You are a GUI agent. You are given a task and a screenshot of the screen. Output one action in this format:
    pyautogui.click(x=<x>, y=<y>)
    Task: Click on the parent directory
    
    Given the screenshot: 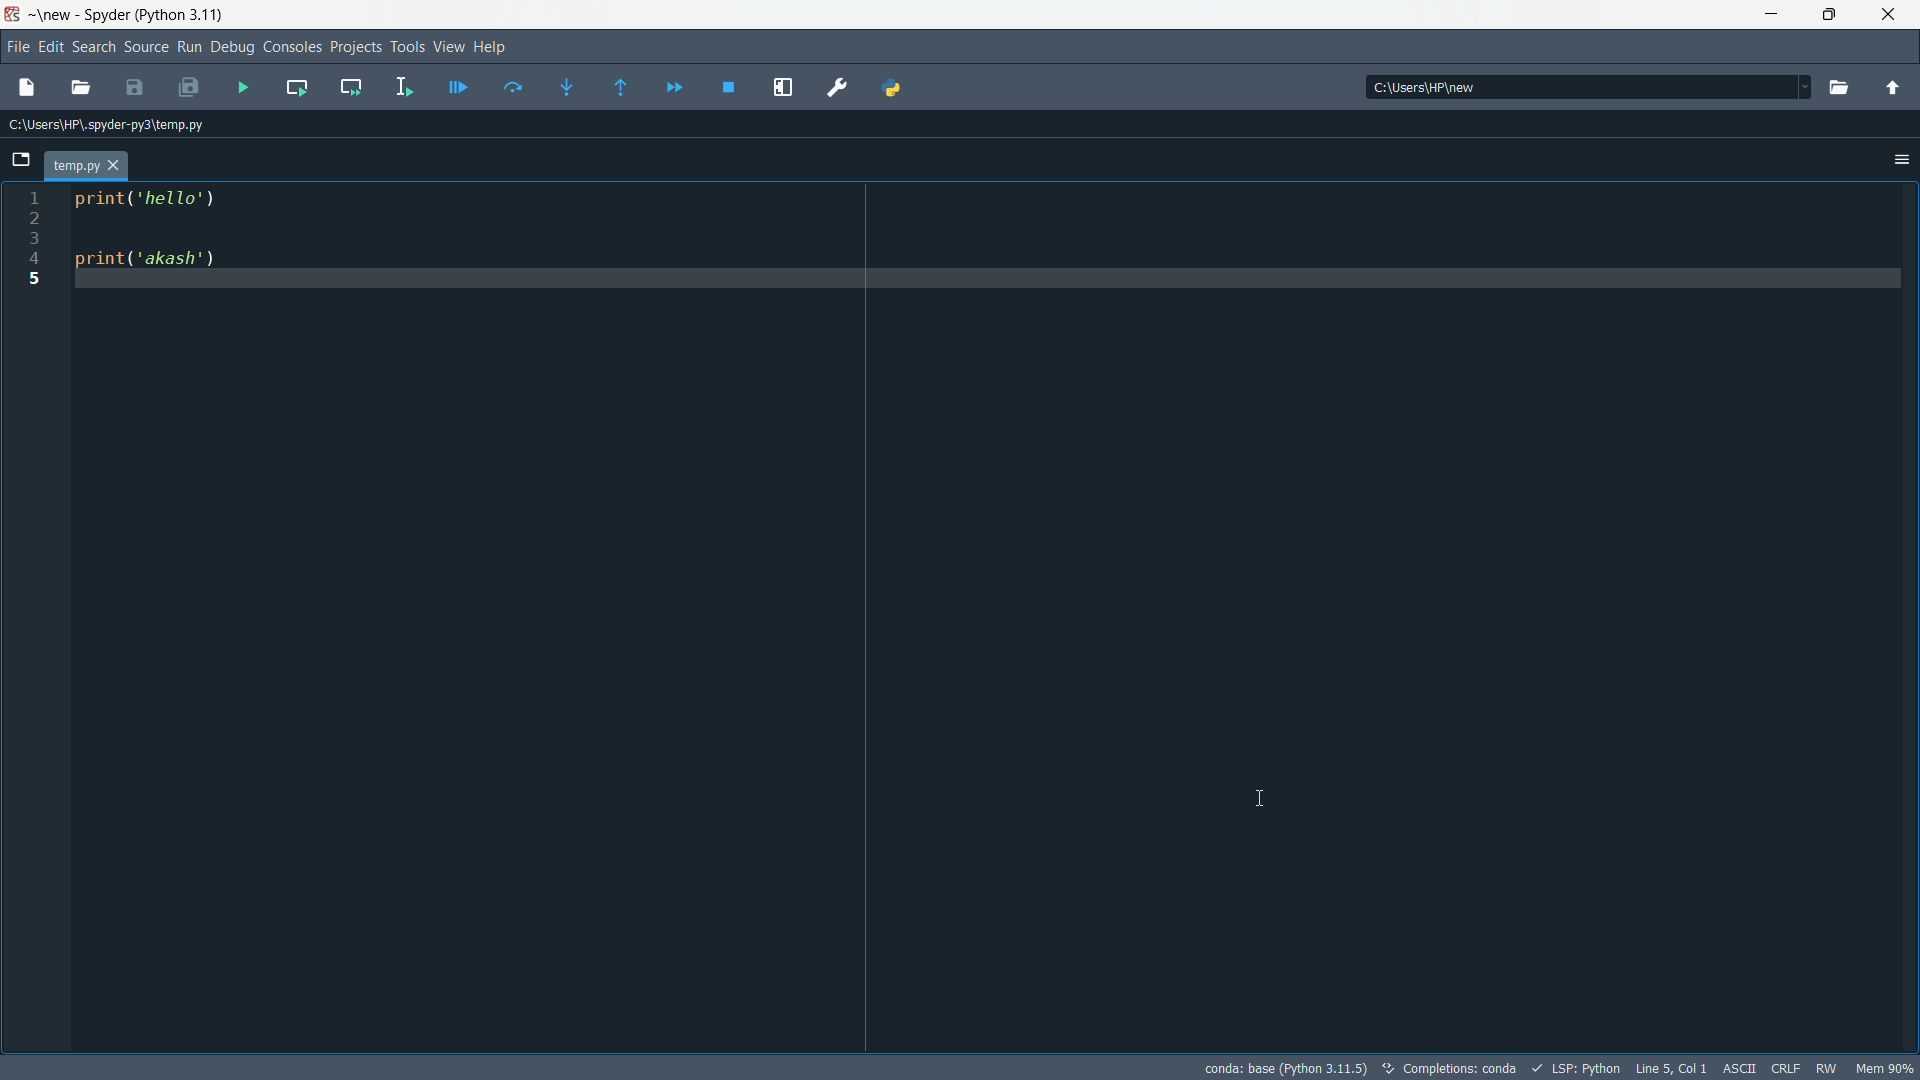 What is the action you would take?
    pyautogui.click(x=1895, y=88)
    